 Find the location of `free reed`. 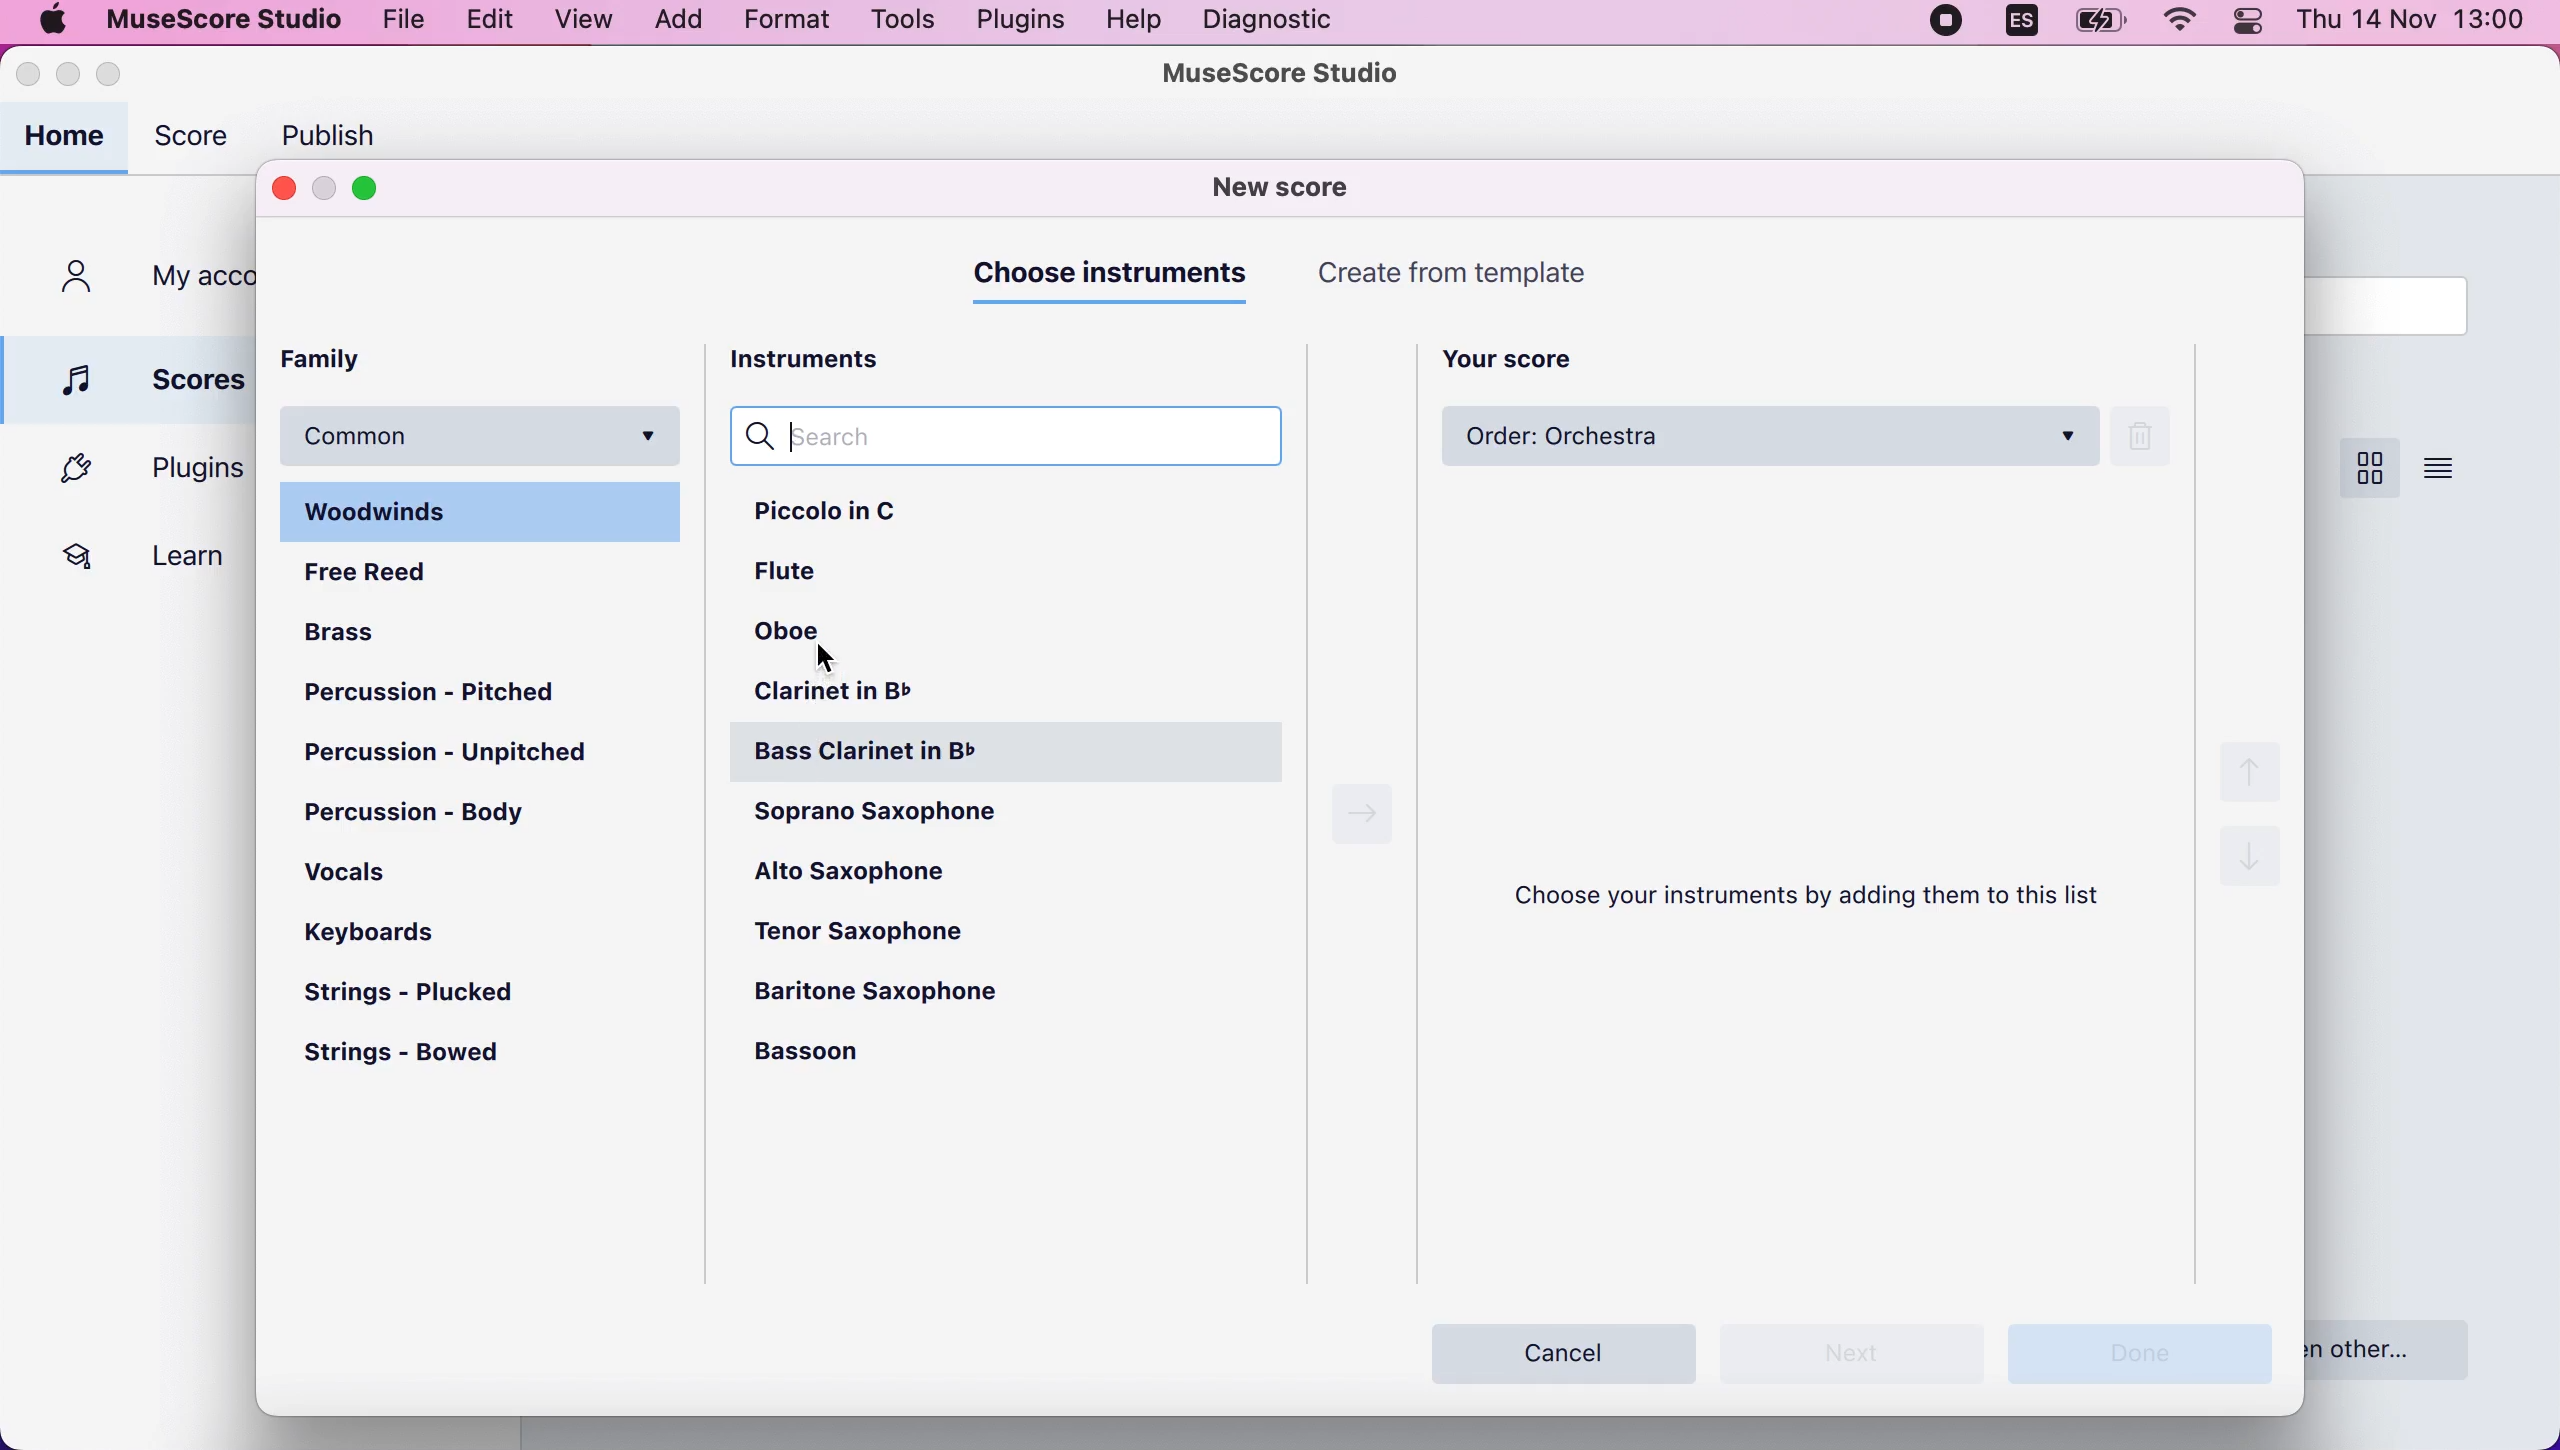

free reed is located at coordinates (382, 570).